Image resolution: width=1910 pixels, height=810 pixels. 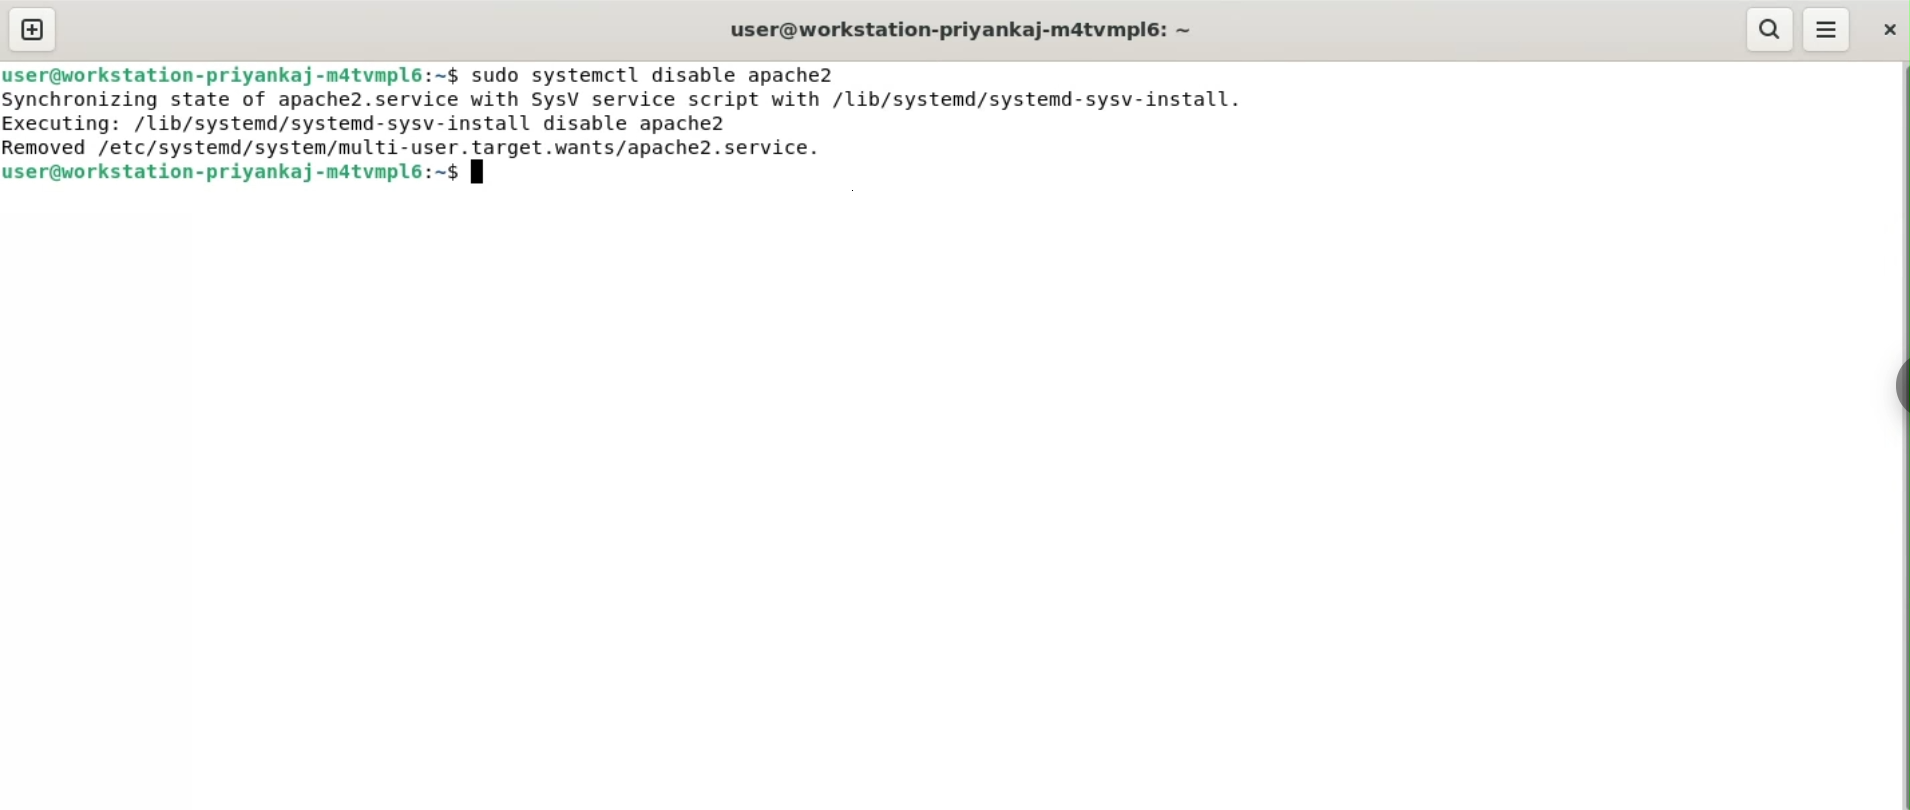 What do you see at coordinates (1826, 30) in the screenshot?
I see `more options` at bounding box center [1826, 30].